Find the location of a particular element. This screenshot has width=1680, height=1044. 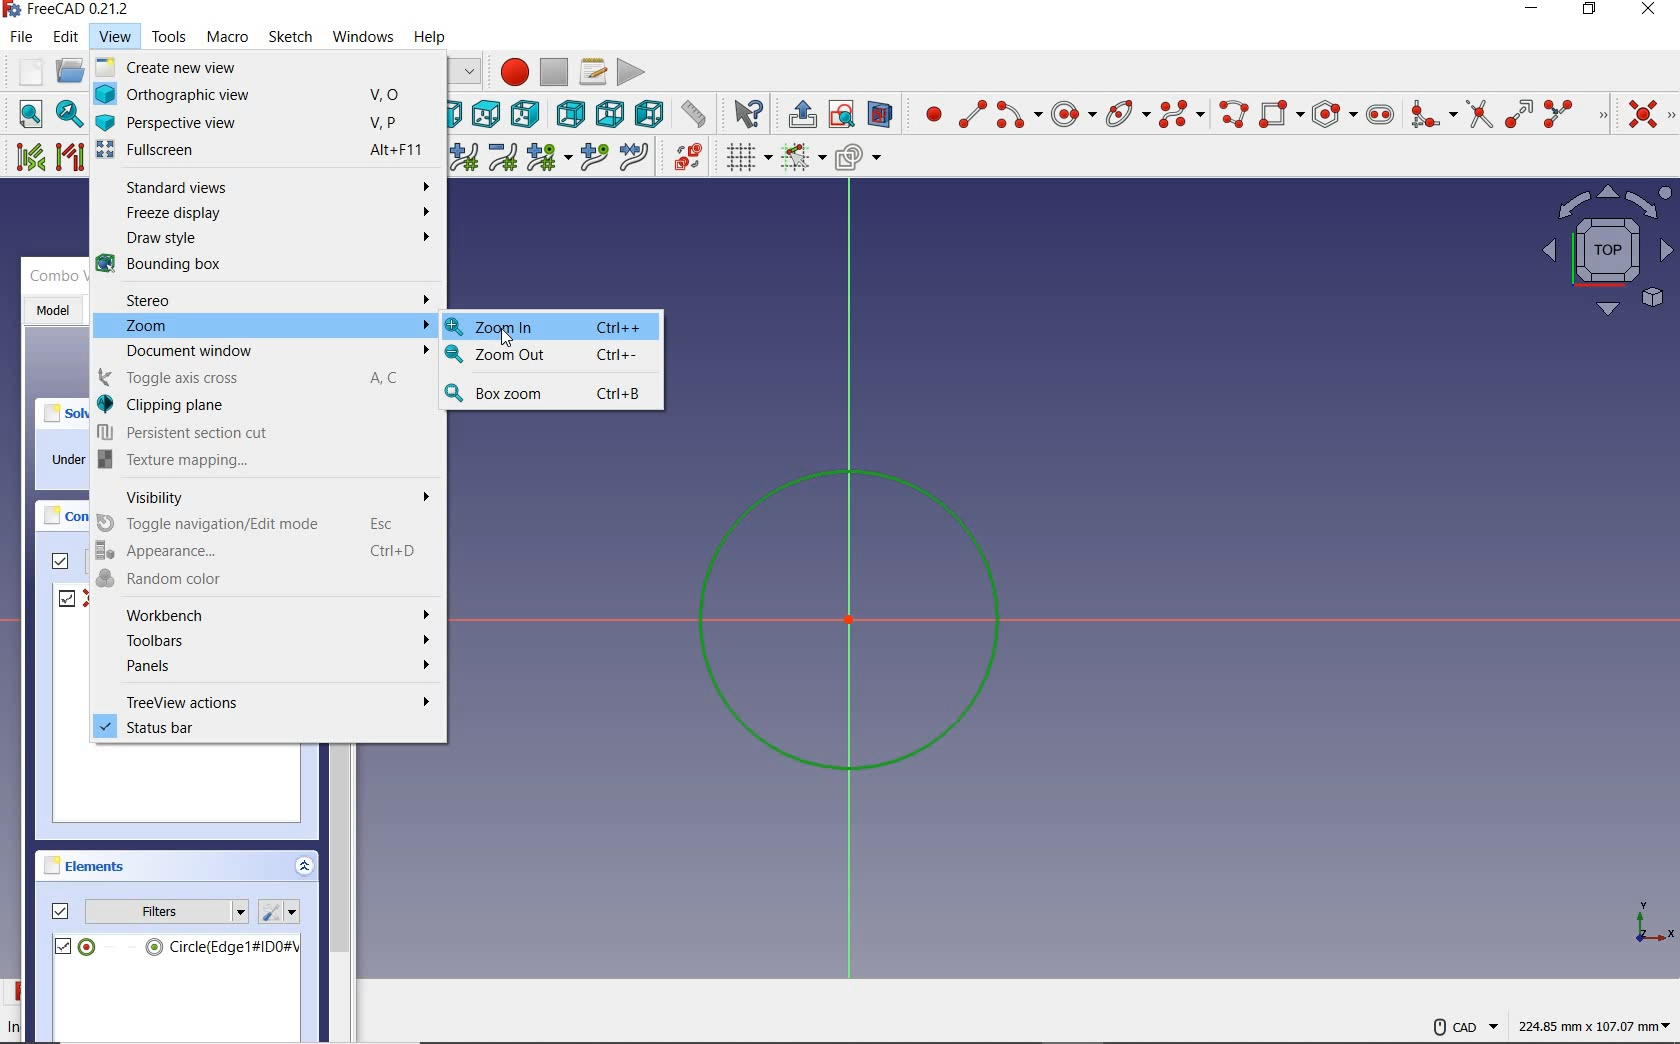

macros is located at coordinates (593, 72).